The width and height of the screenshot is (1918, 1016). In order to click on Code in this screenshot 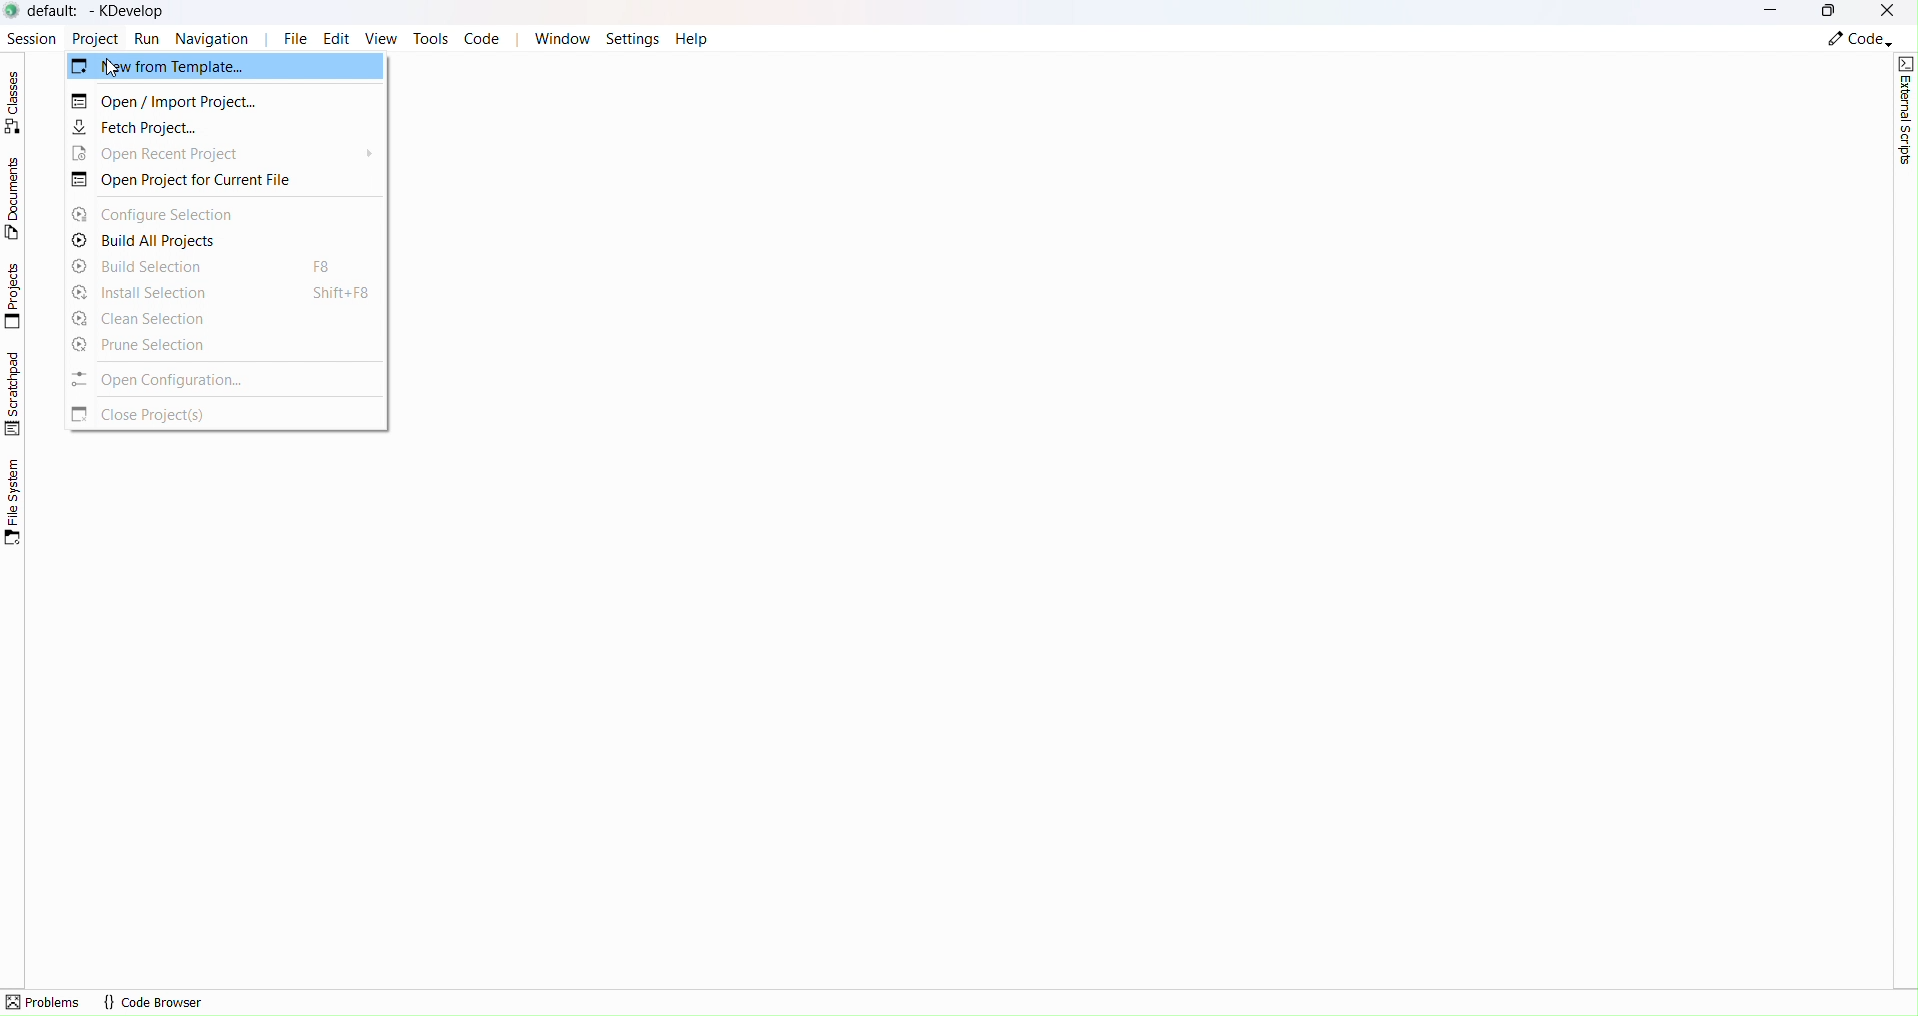, I will do `click(484, 39)`.